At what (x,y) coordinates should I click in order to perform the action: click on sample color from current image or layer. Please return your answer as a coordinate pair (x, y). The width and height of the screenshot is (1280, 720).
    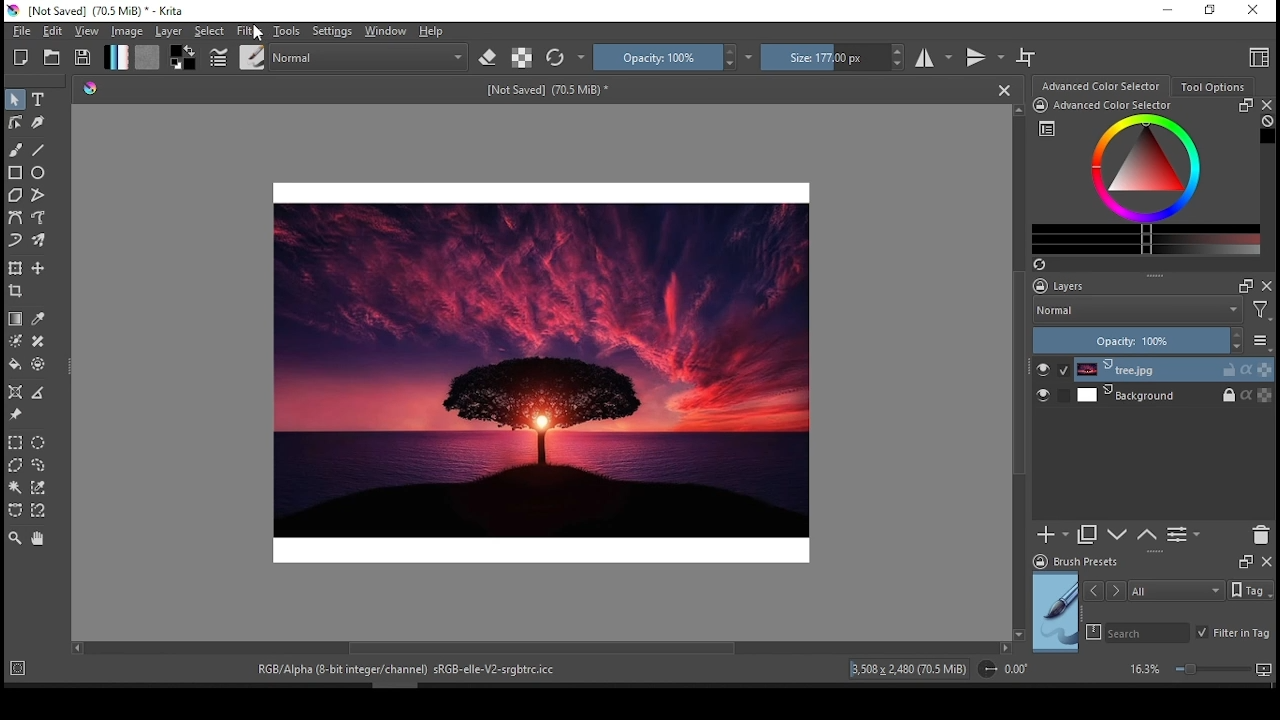
    Looking at the image, I should click on (39, 318).